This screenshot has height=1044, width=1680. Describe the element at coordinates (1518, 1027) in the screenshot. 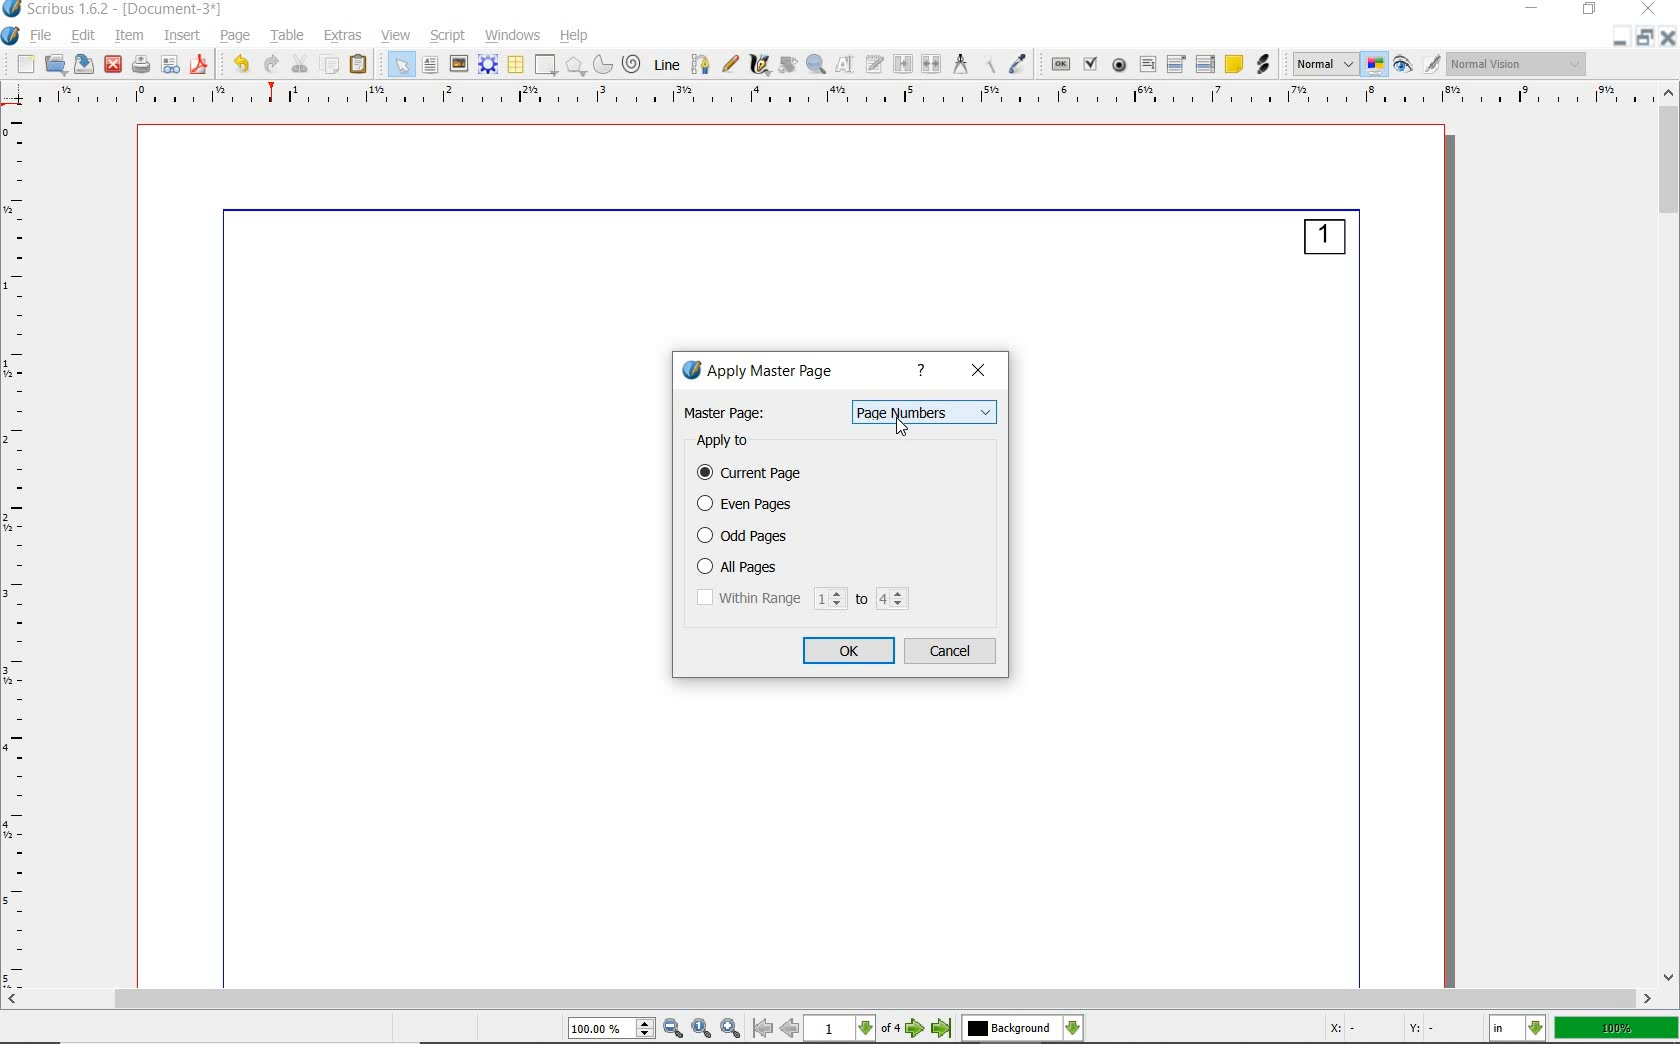

I see `select the current unit` at that location.